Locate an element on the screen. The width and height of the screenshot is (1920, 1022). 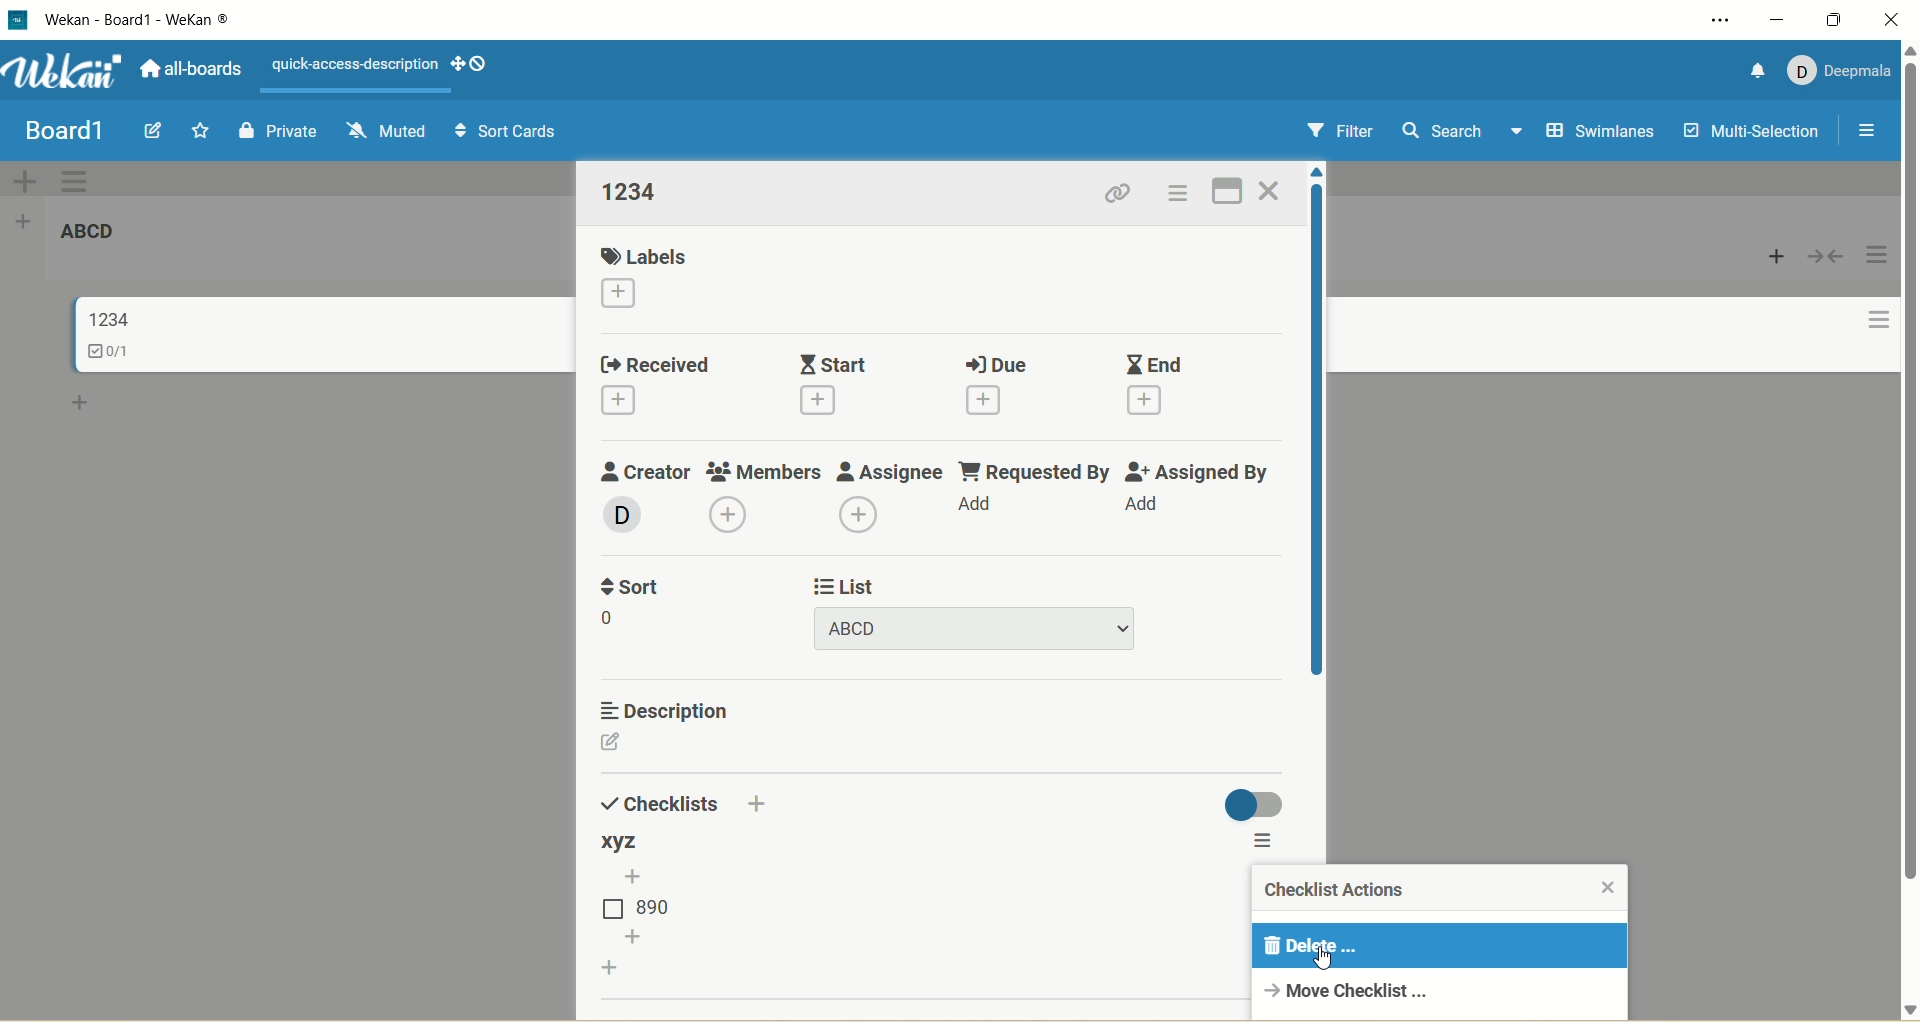
swimlane is located at coordinates (1599, 131).